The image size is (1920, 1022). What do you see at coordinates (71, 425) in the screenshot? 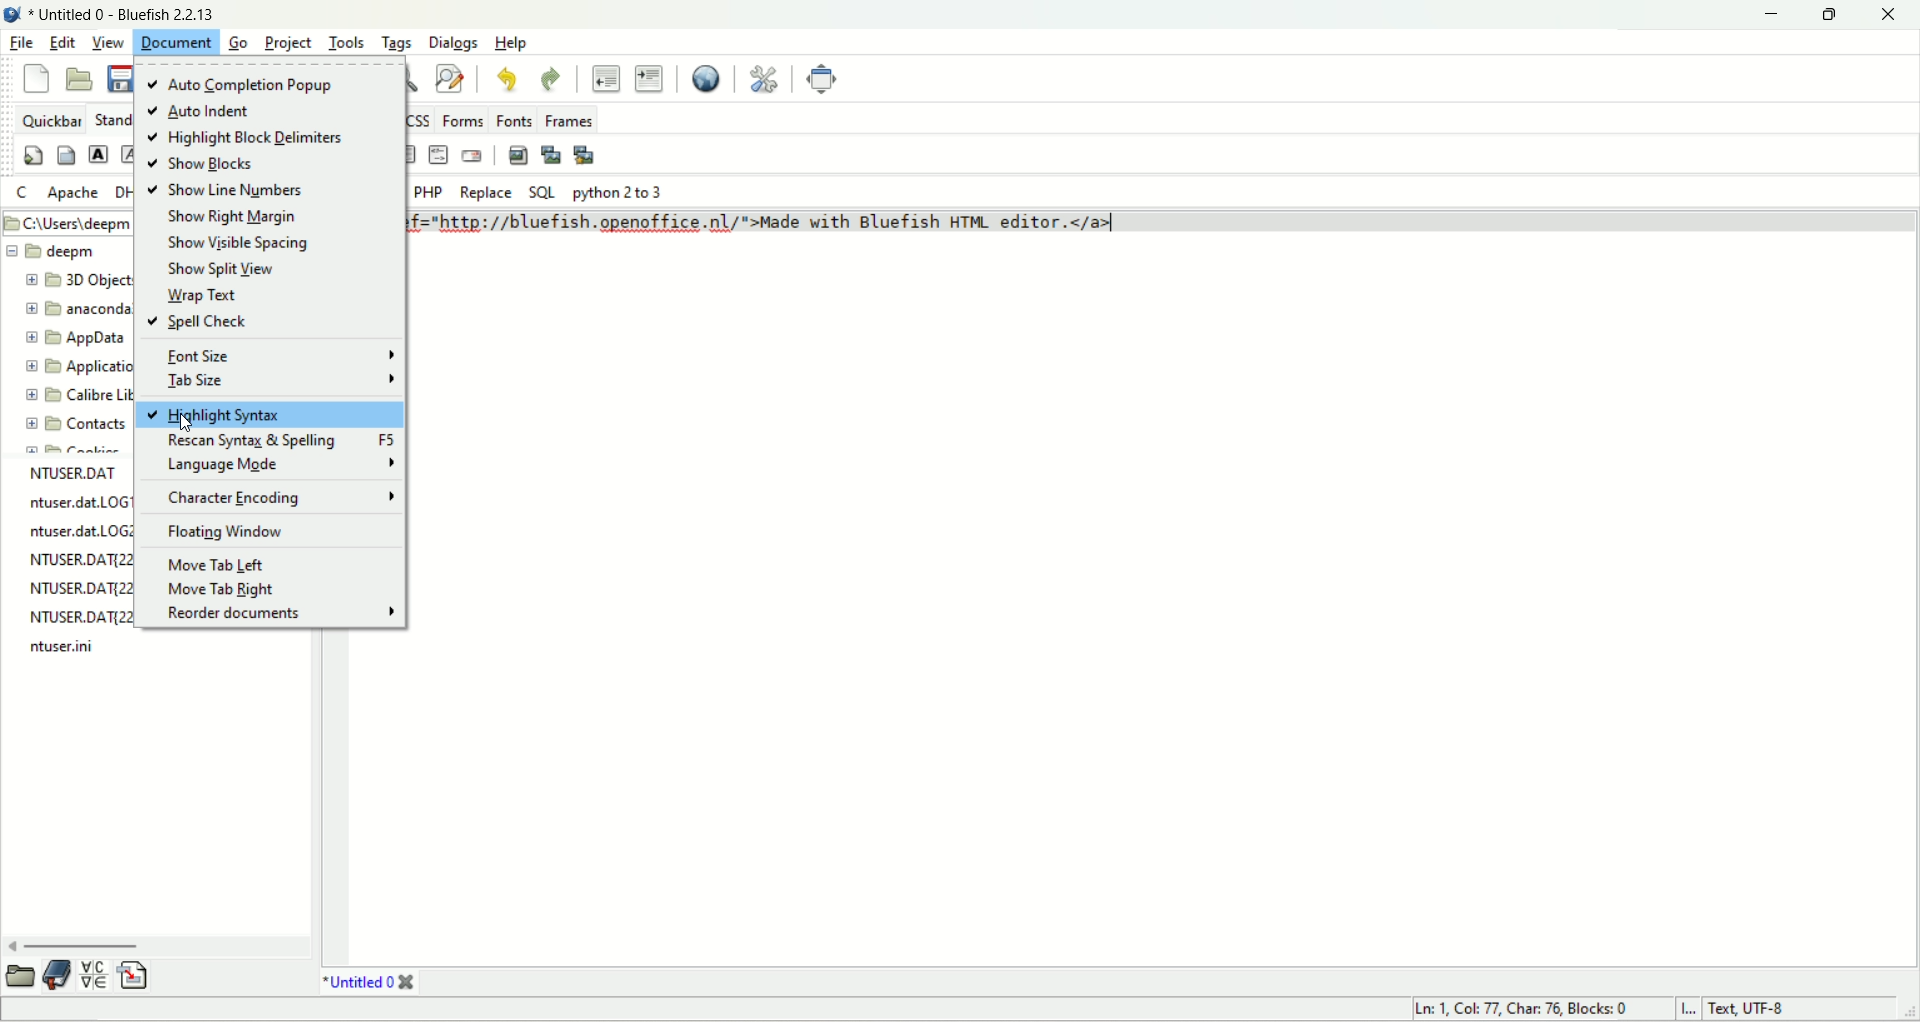
I see `contacts` at bounding box center [71, 425].